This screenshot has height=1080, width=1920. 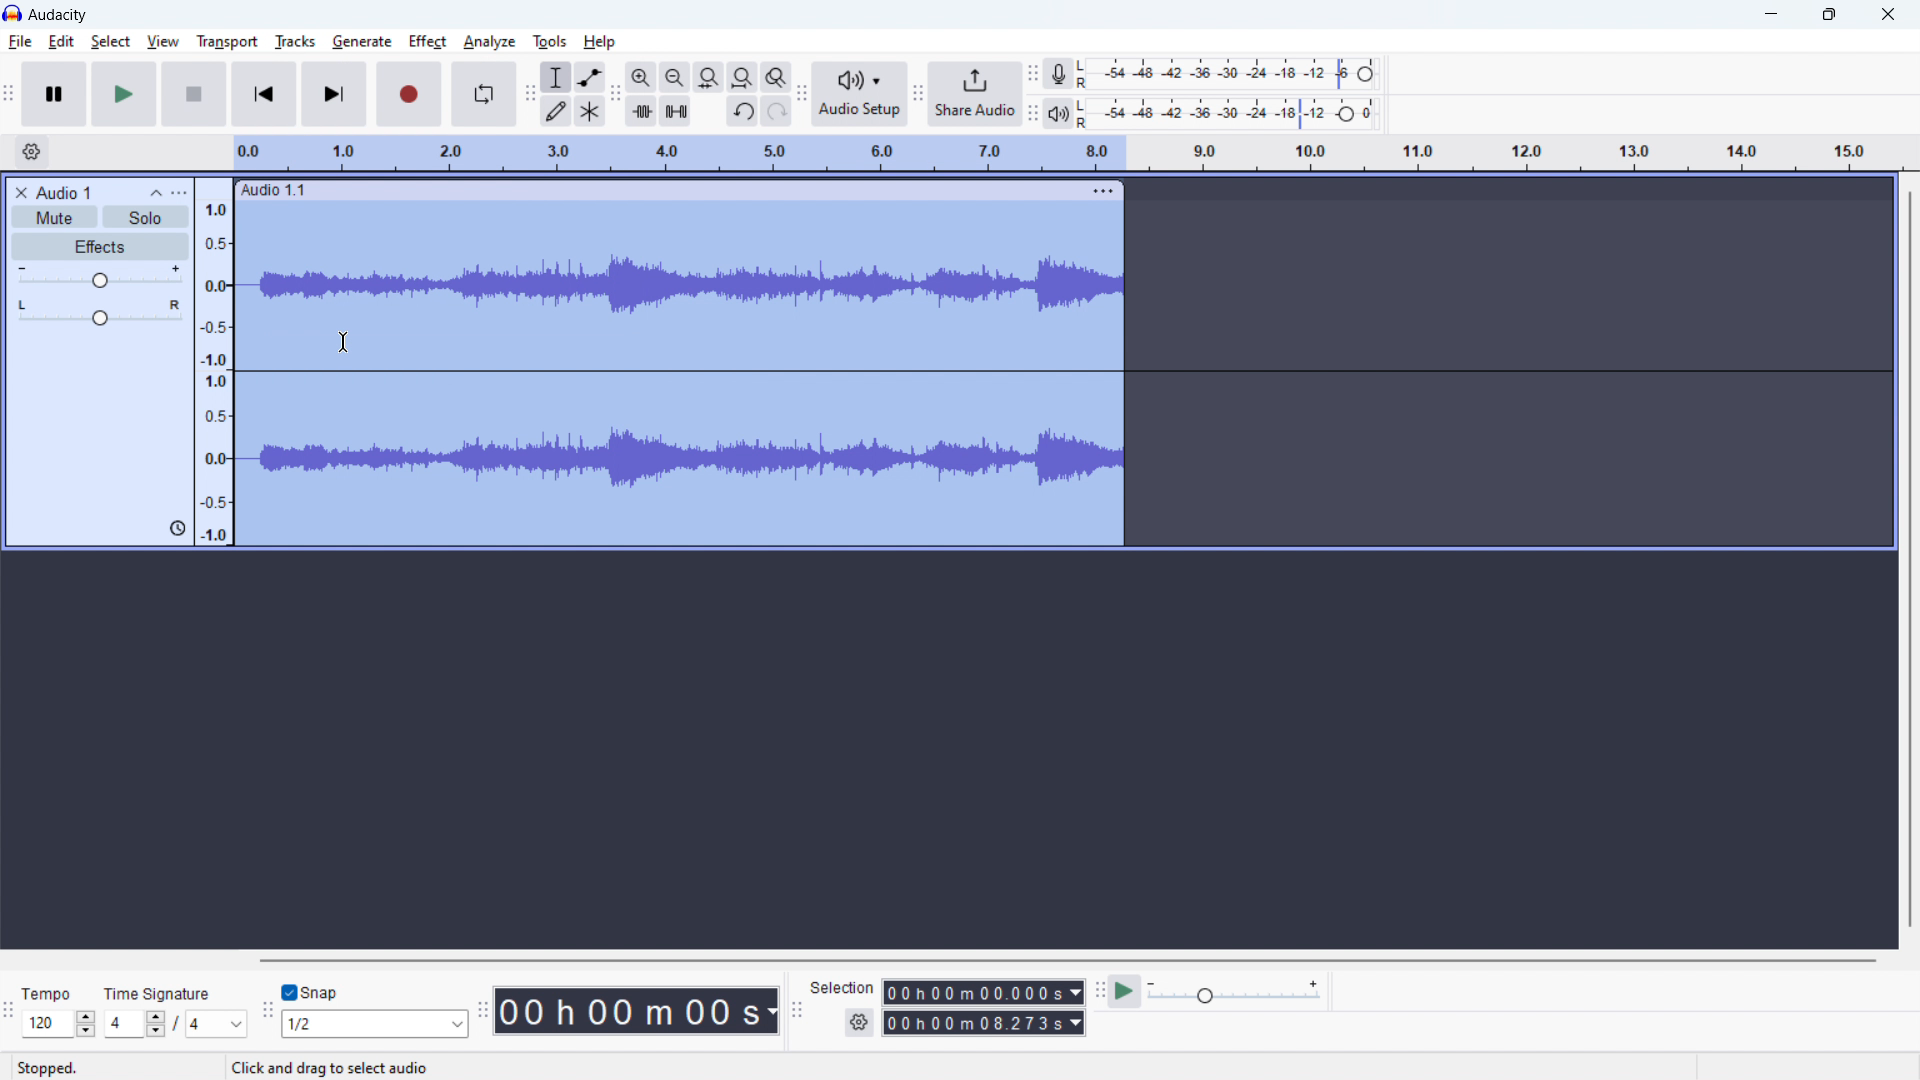 What do you see at coordinates (58, 15) in the screenshot?
I see `title` at bounding box center [58, 15].